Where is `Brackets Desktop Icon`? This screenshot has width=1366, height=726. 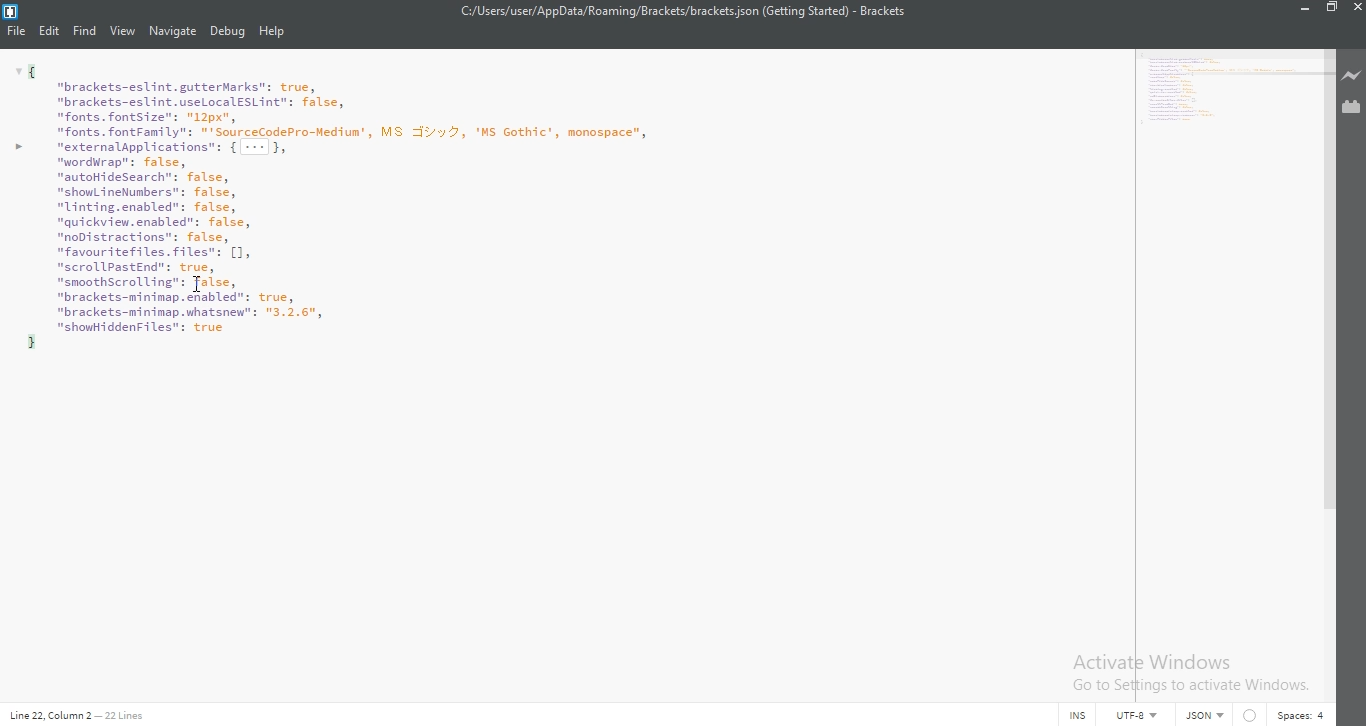
Brackets Desktop Icon is located at coordinates (10, 12).